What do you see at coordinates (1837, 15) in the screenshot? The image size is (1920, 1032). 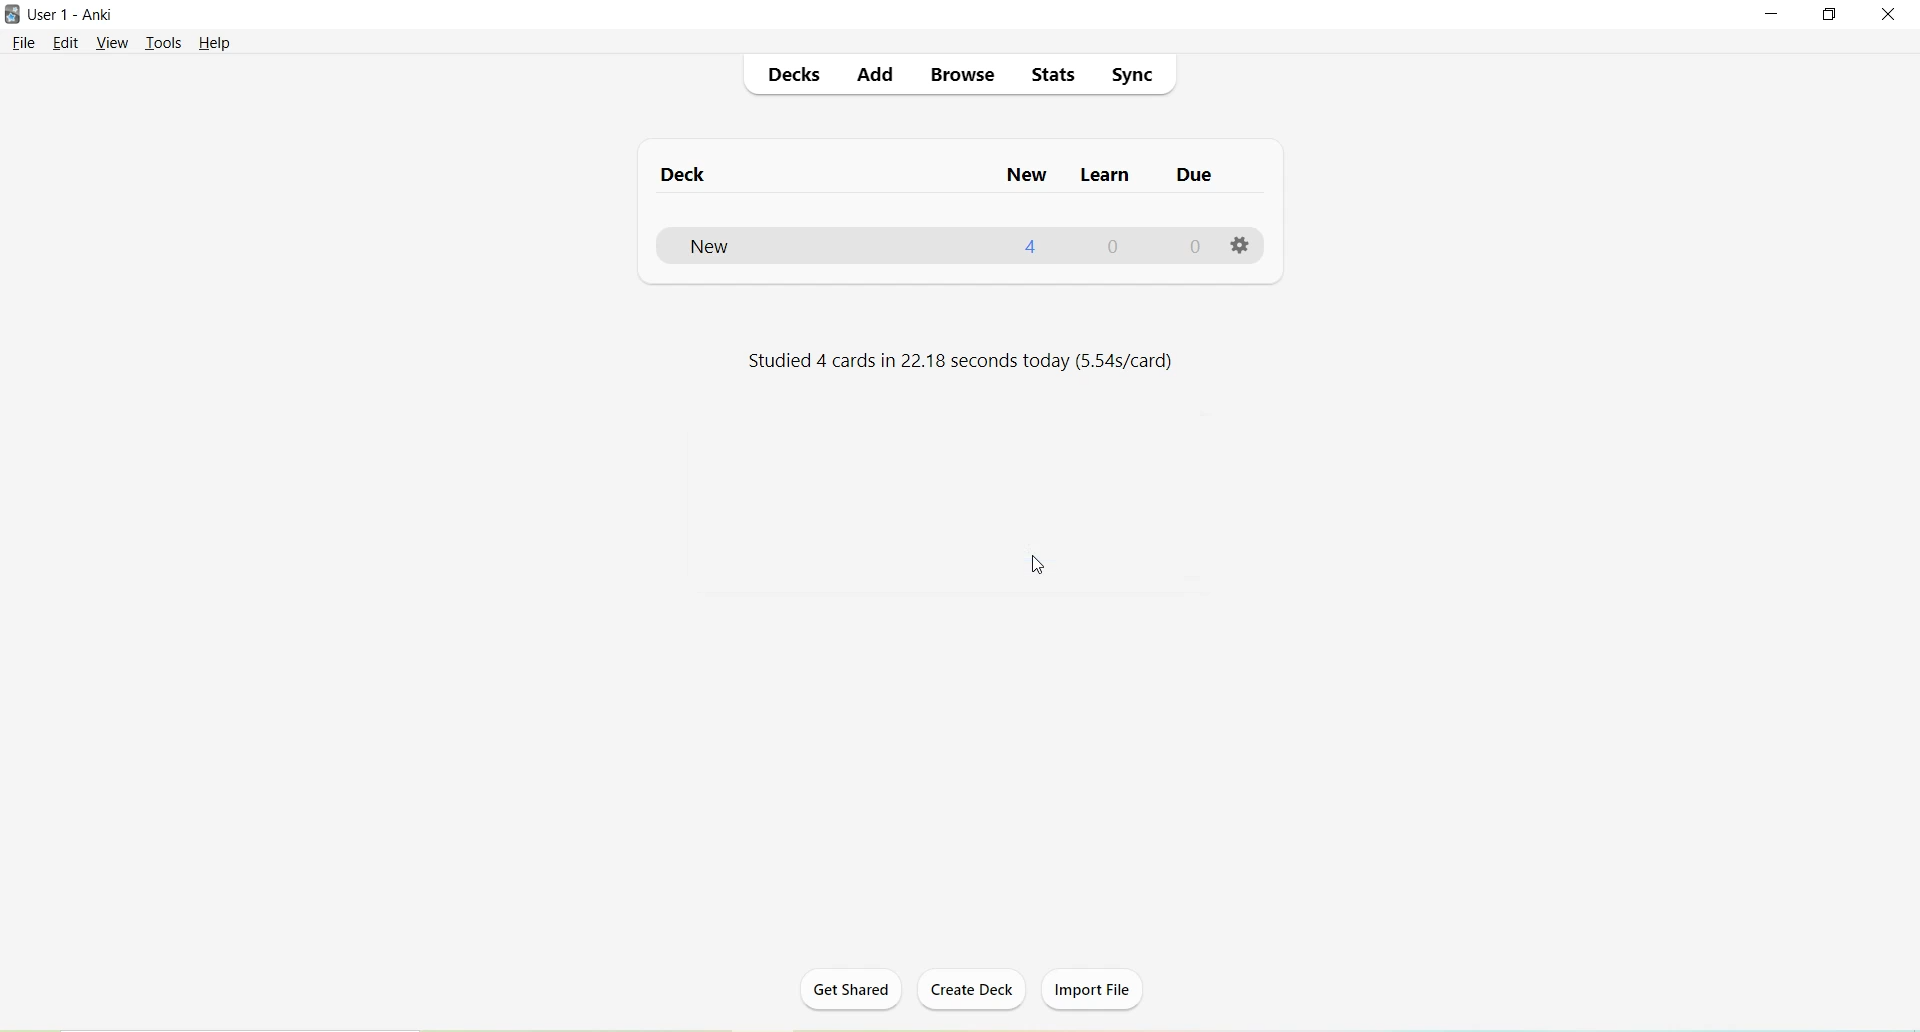 I see `Maximize` at bounding box center [1837, 15].